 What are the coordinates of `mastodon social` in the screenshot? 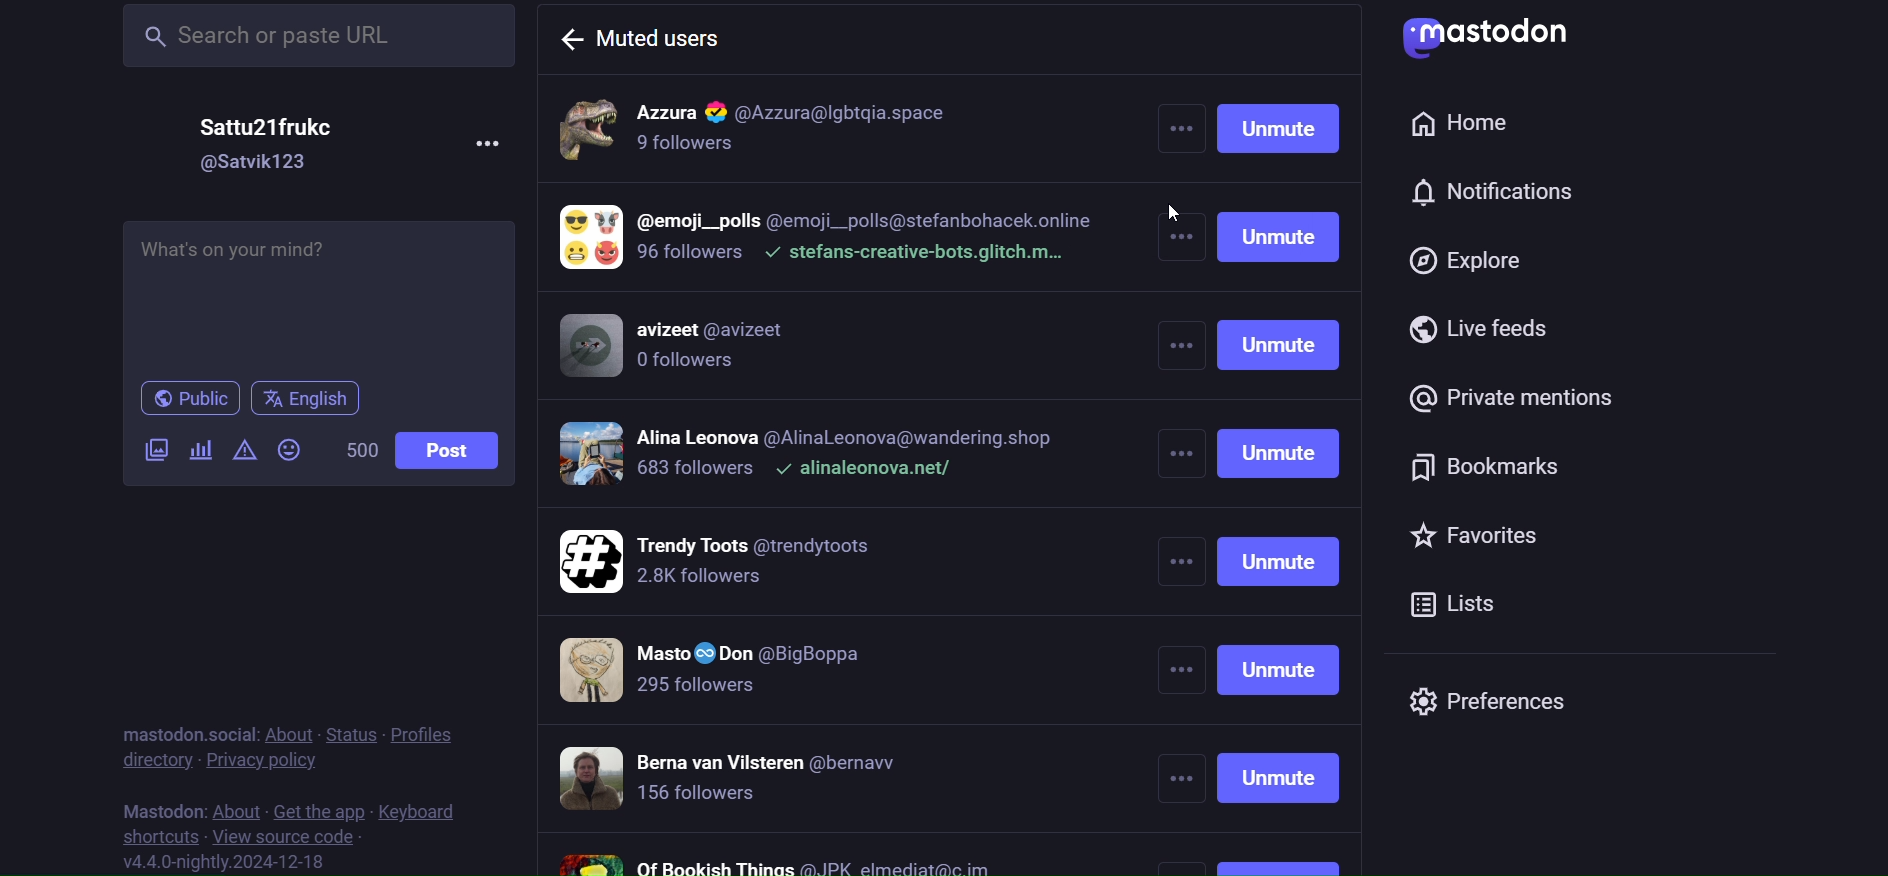 It's located at (184, 734).